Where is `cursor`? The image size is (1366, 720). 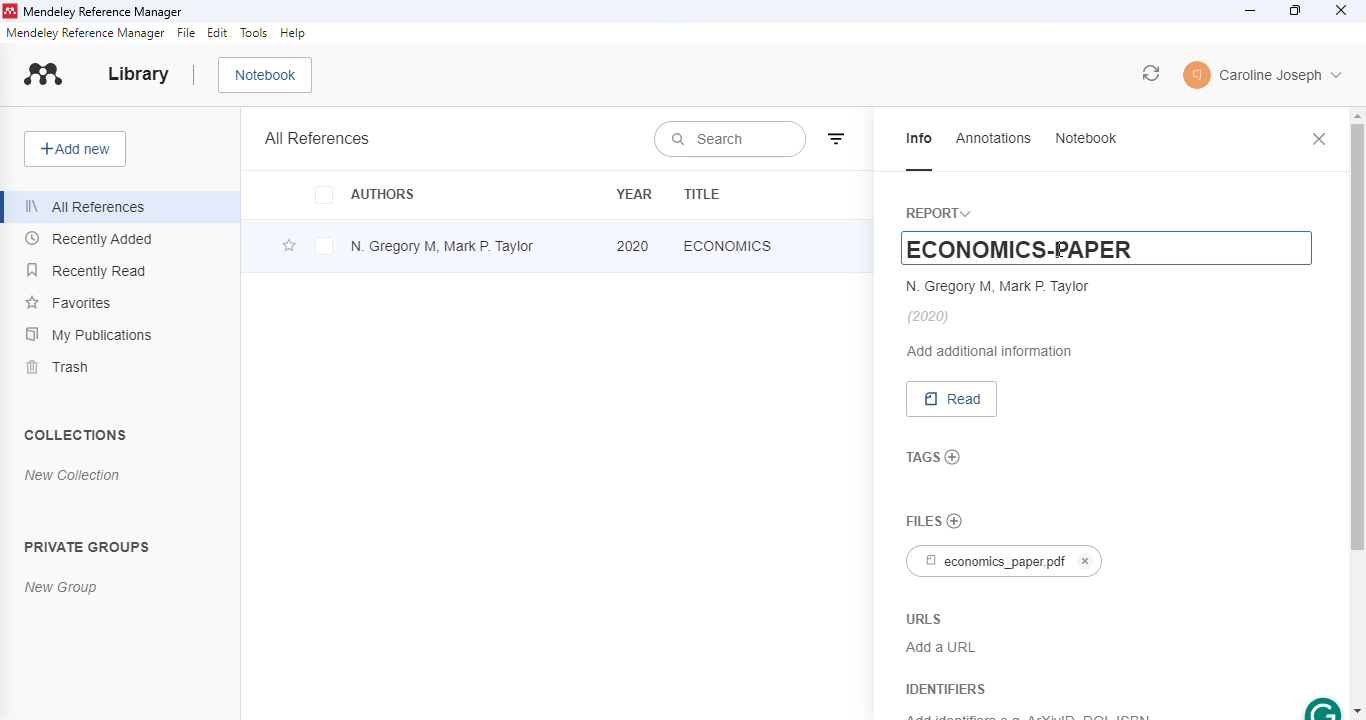
cursor is located at coordinates (1061, 251).